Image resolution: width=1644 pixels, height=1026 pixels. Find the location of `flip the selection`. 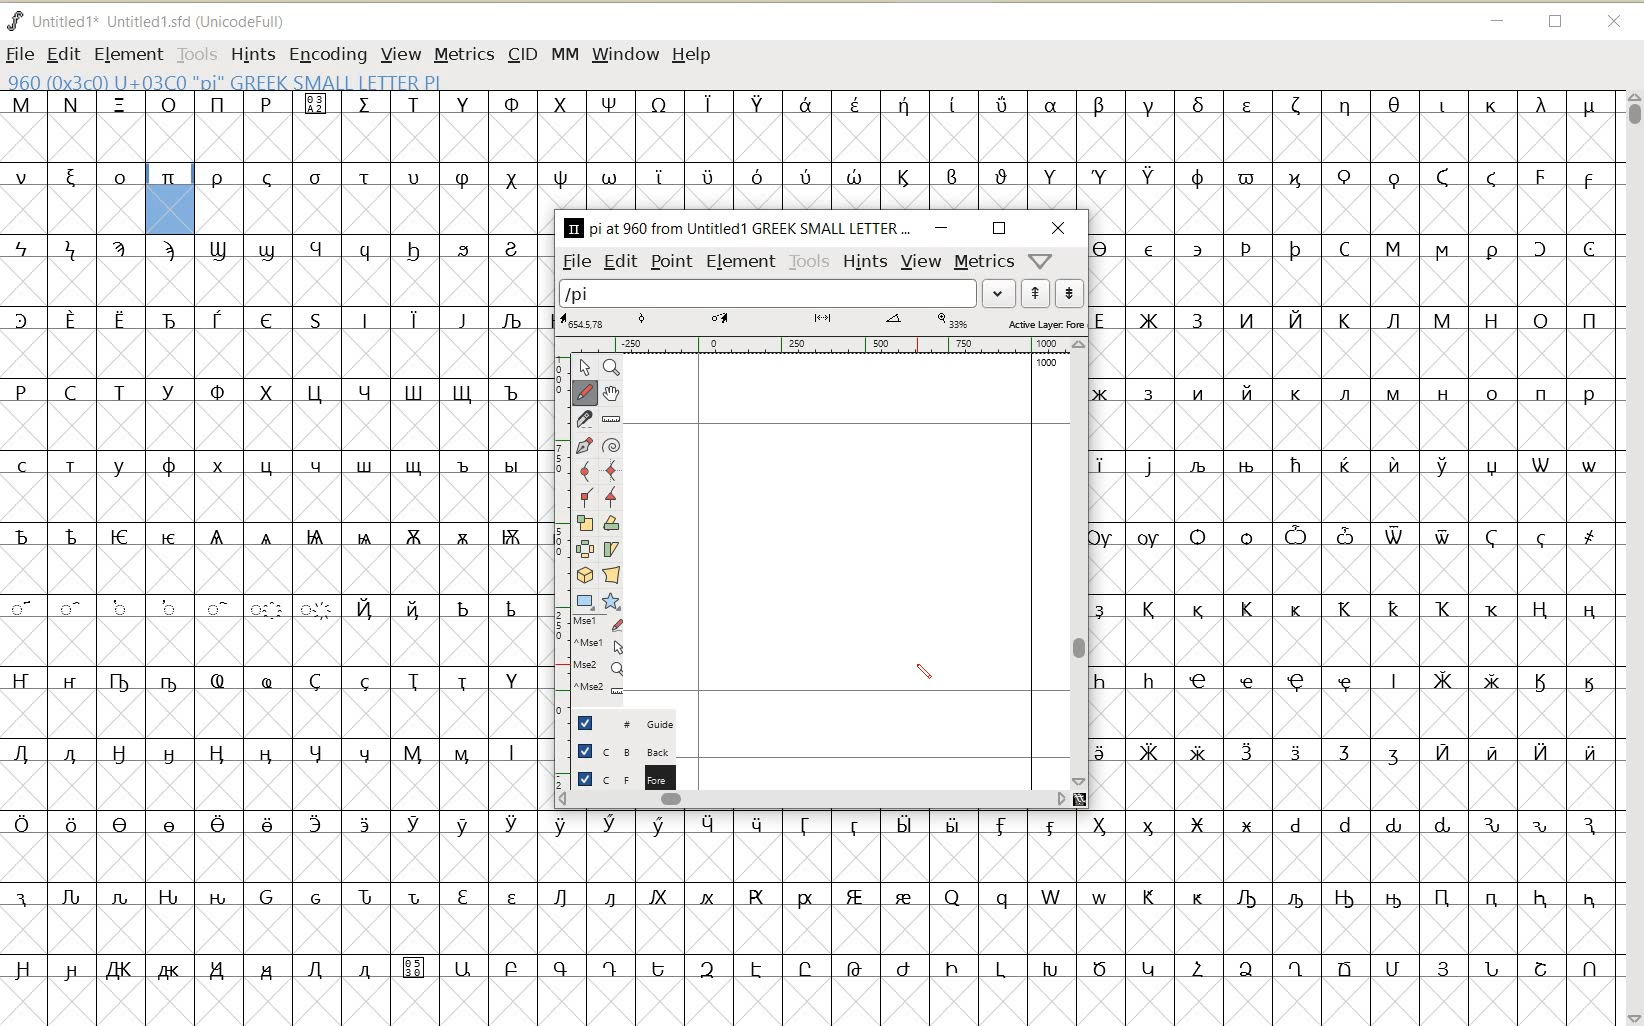

flip the selection is located at coordinates (582, 548).